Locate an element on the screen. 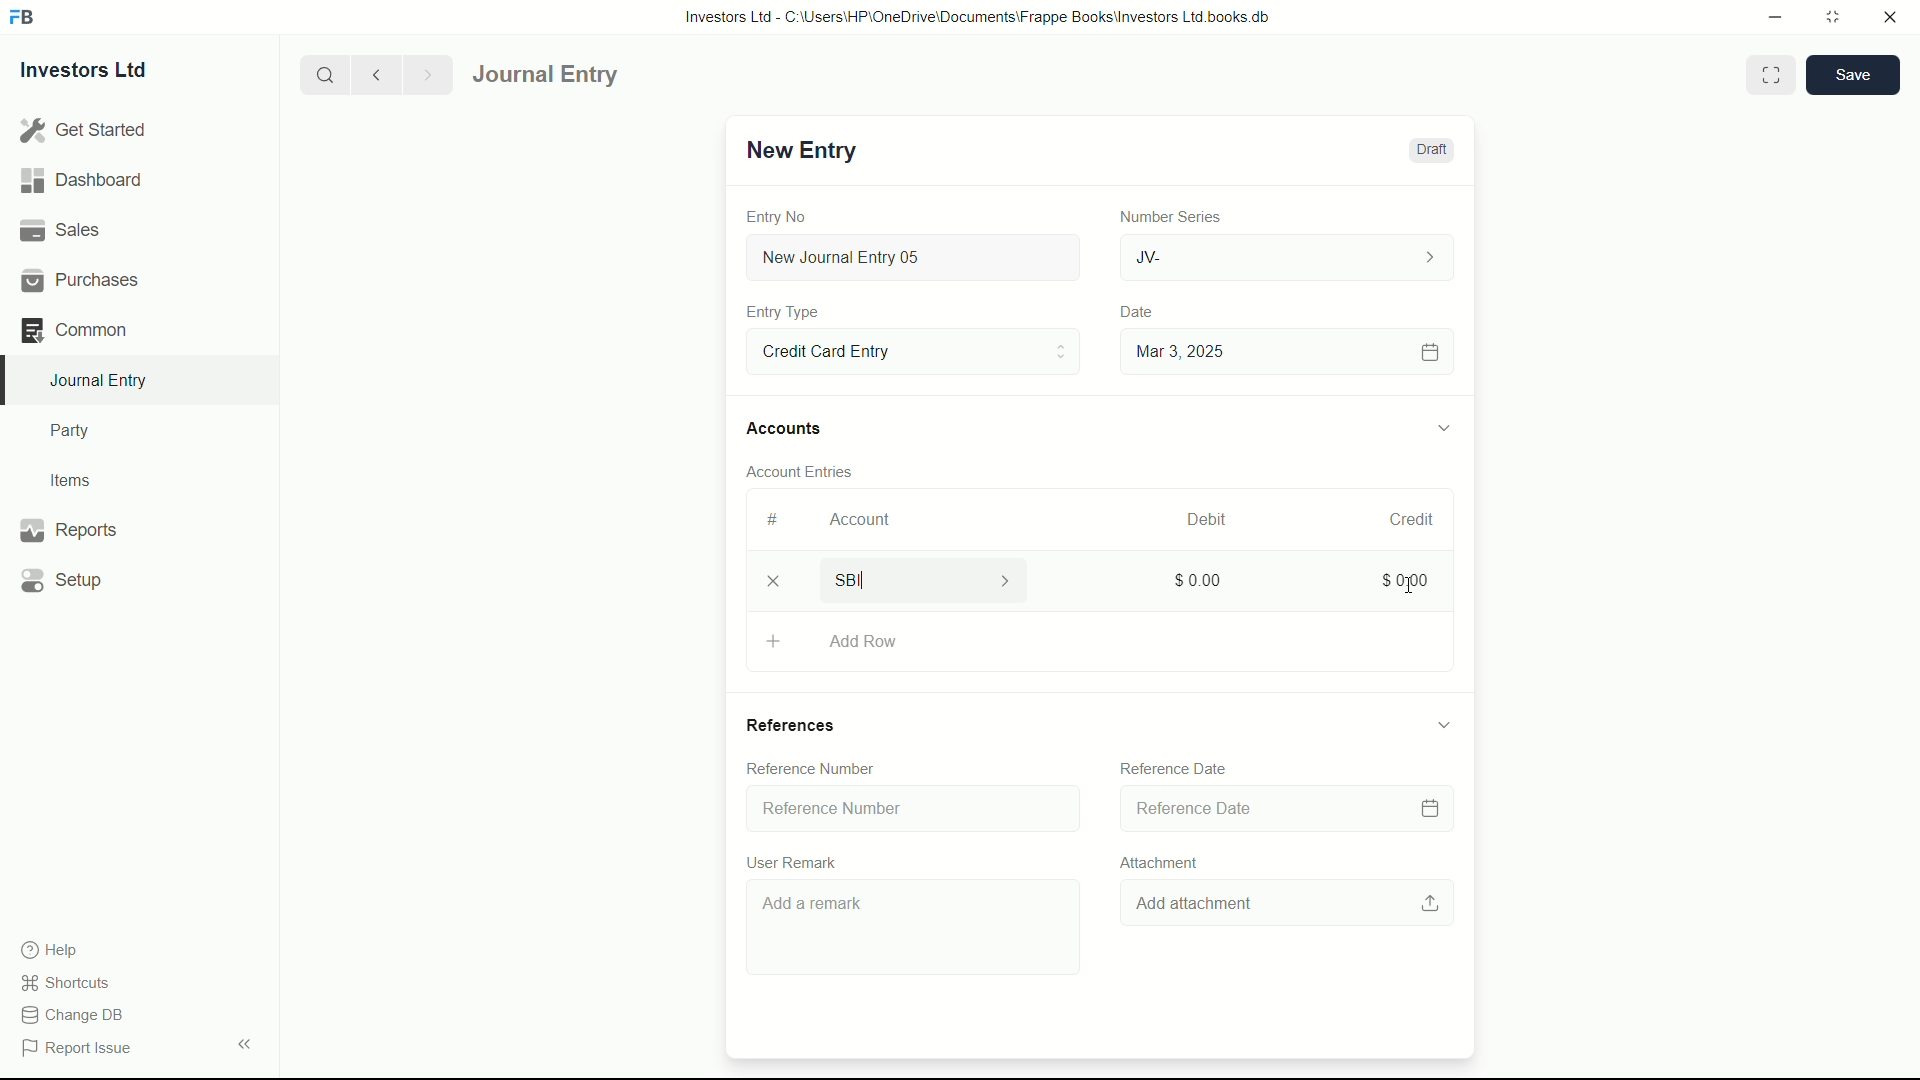 The height and width of the screenshot is (1080, 1920). # is located at coordinates (774, 519).